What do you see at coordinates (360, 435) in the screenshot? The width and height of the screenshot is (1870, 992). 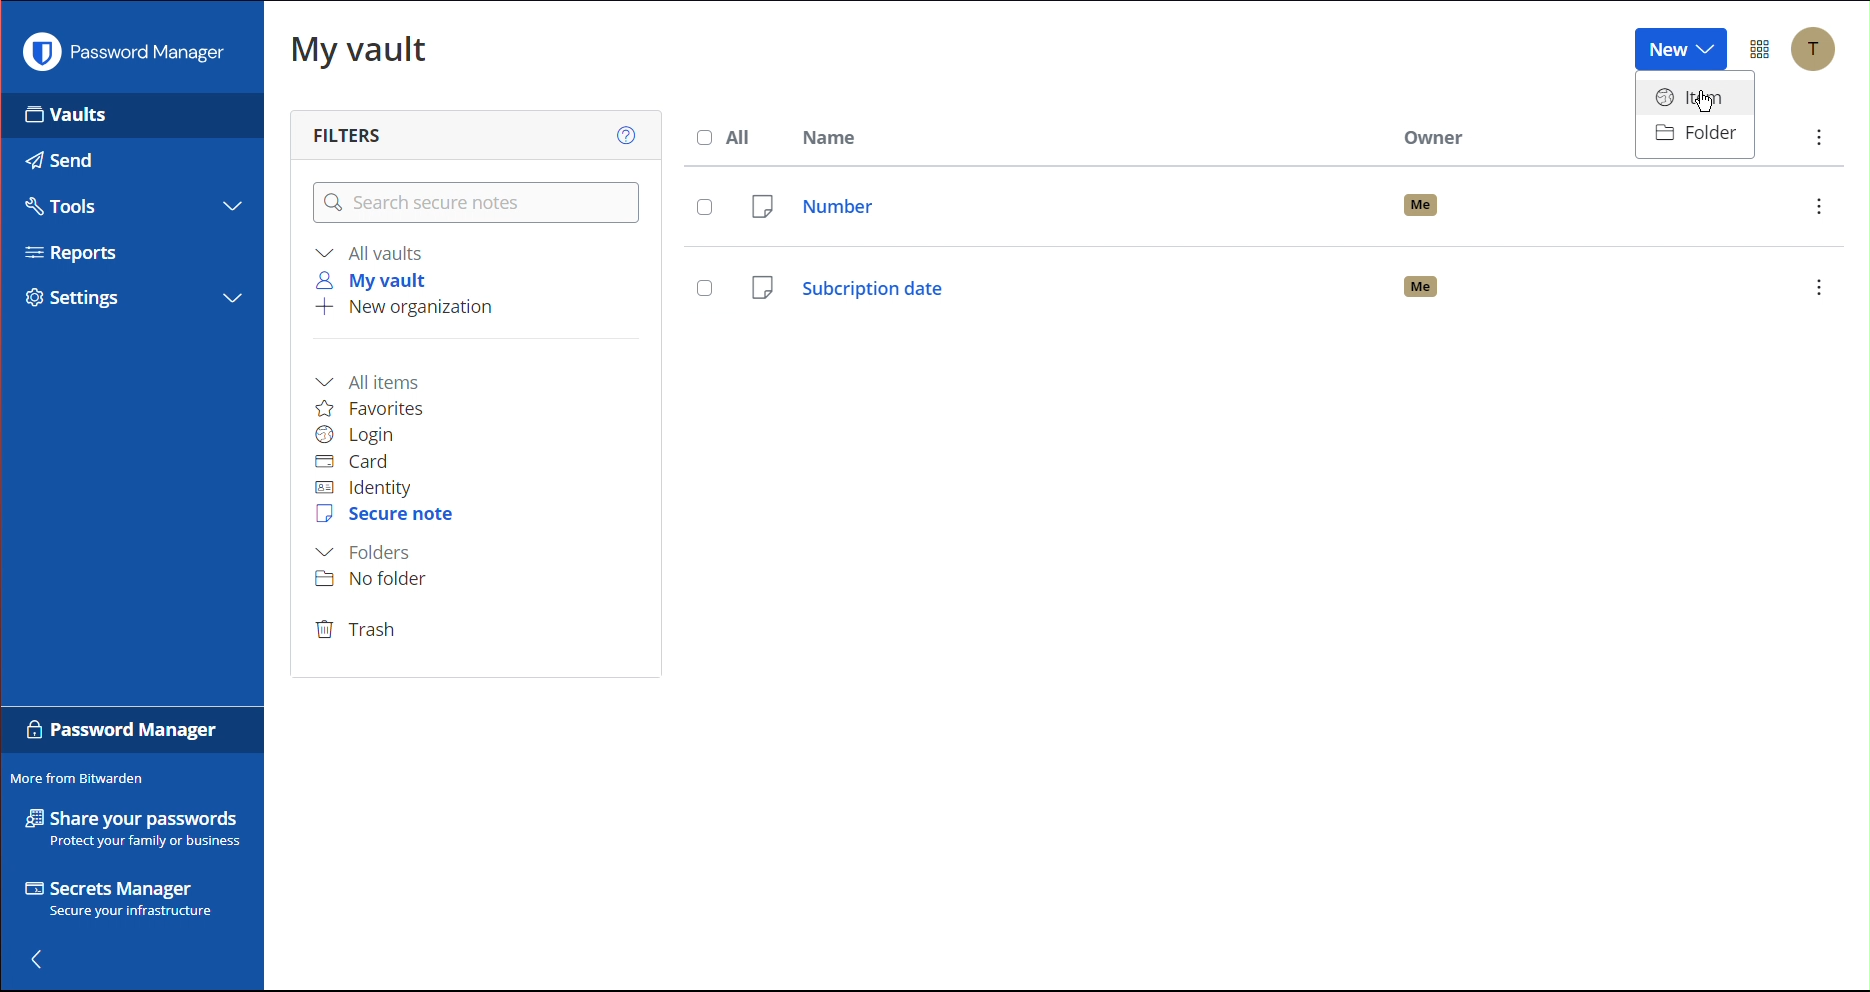 I see `Login` at bounding box center [360, 435].